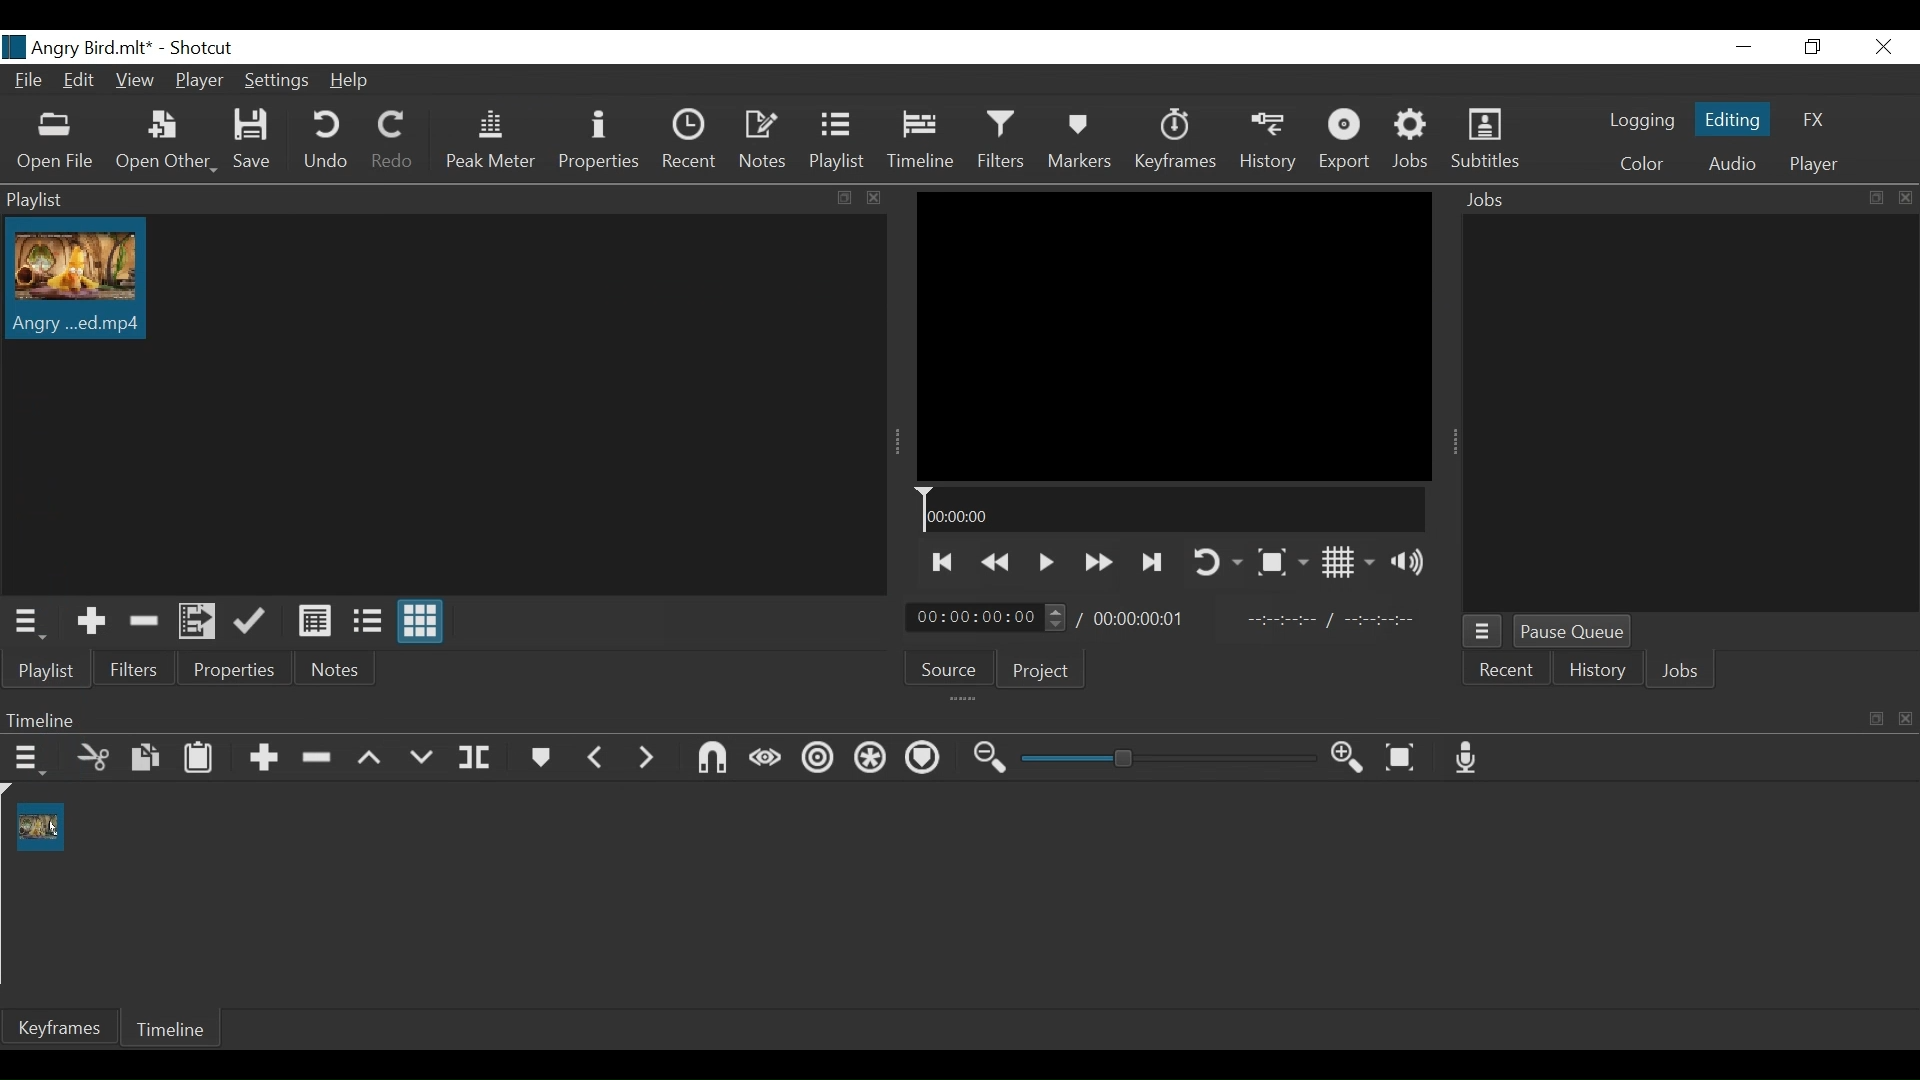 The image size is (1920, 1080). I want to click on View, so click(137, 80).